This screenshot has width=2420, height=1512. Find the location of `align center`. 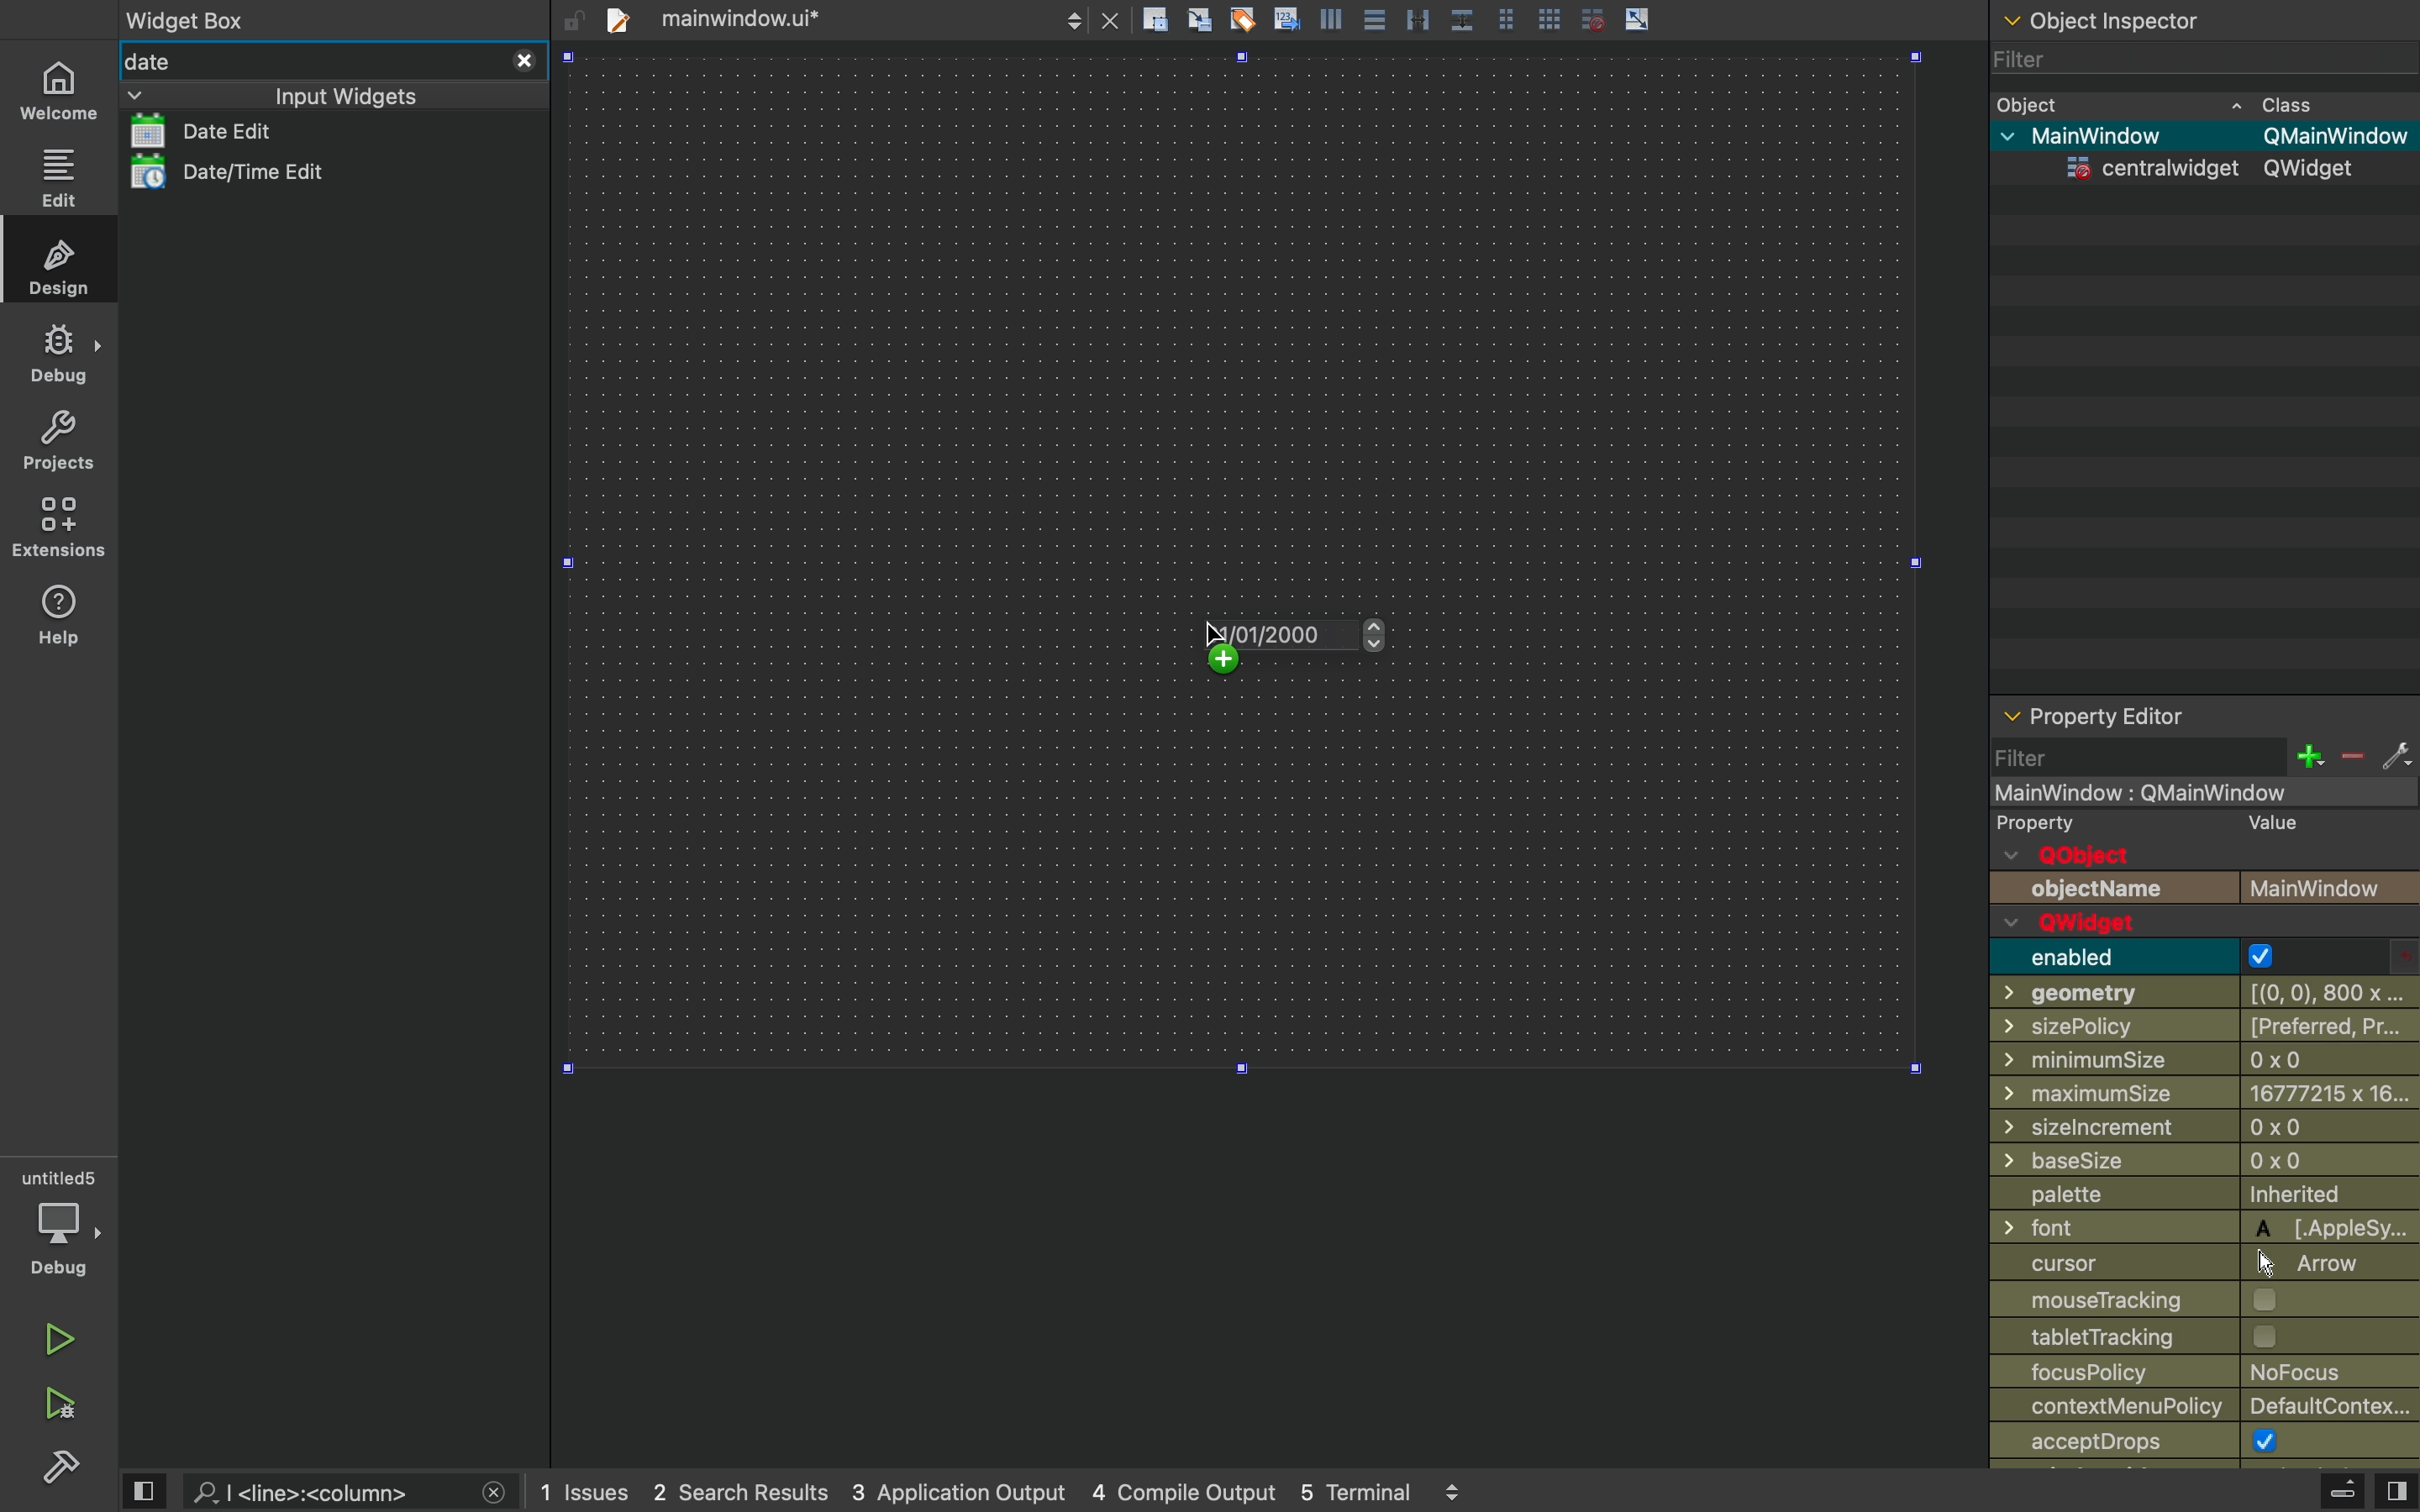

align center is located at coordinates (1374, 18).